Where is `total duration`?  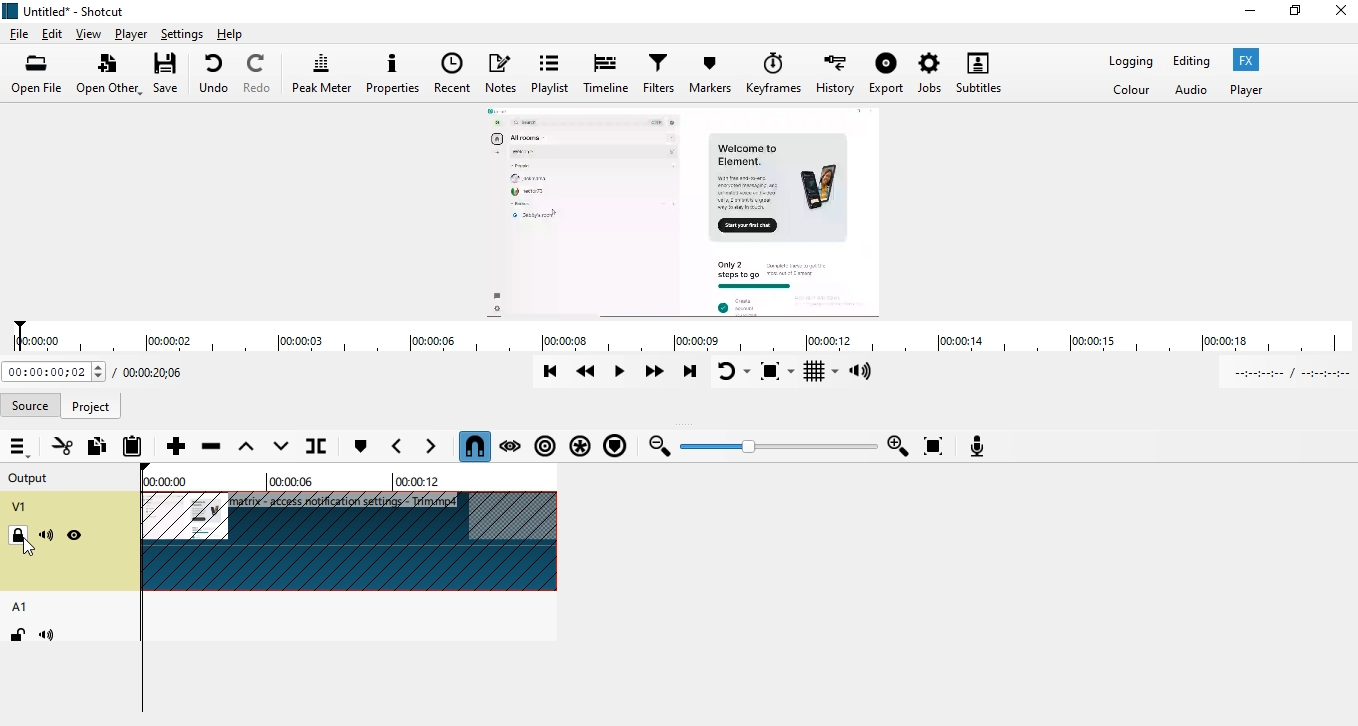
total duration is located at coordinates (158, 371).